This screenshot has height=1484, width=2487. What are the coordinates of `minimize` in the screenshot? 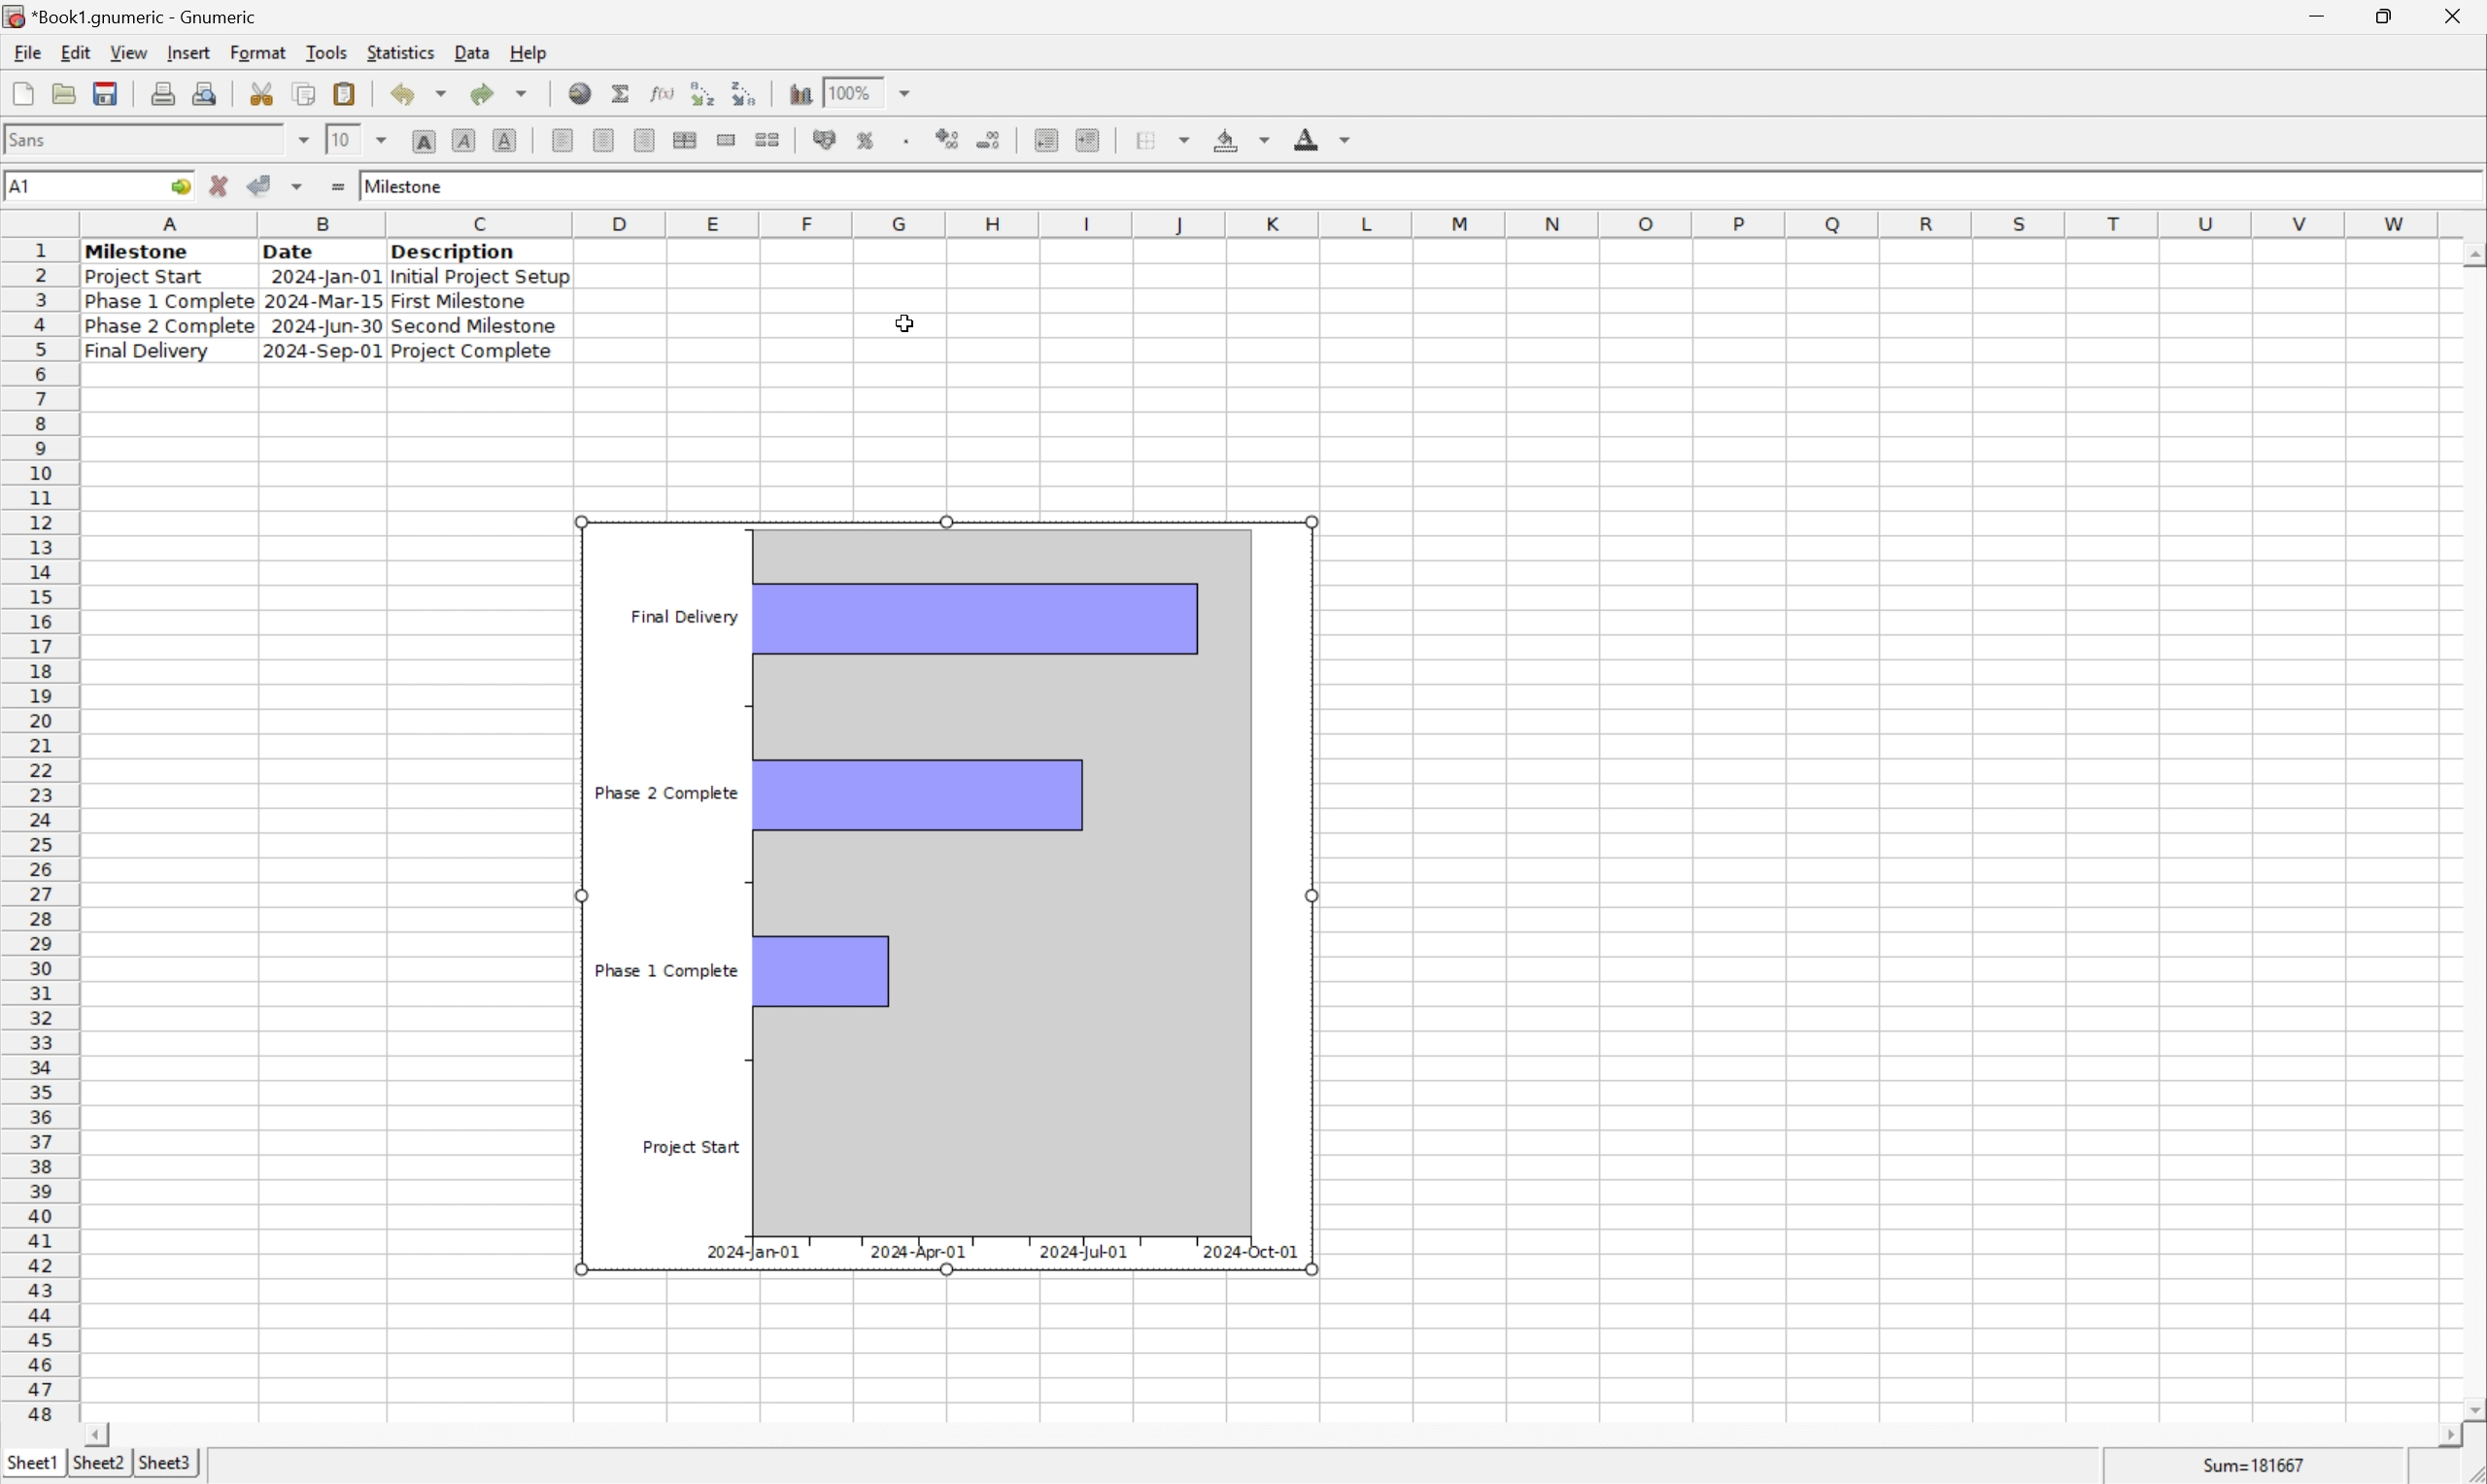 It's located at (2332, 13).